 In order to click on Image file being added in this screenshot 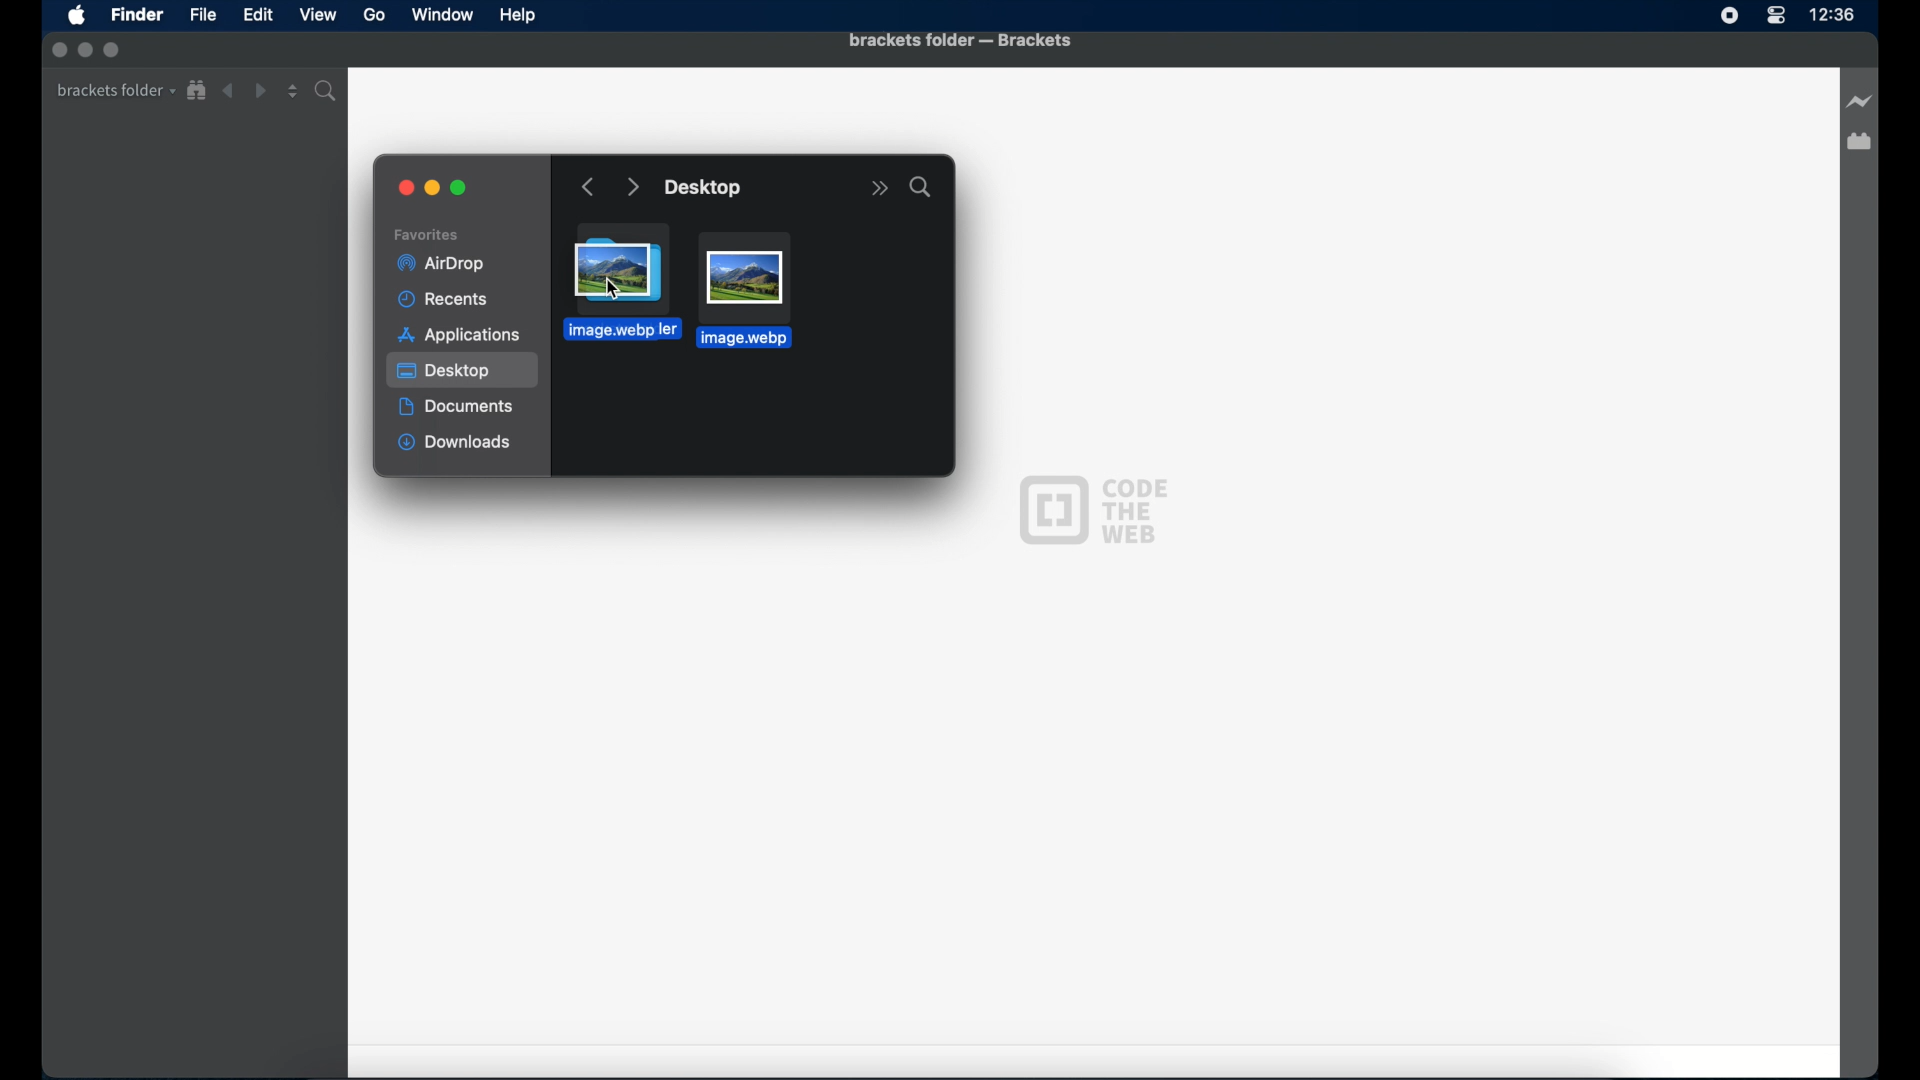, I will do `click(618, 288)`.